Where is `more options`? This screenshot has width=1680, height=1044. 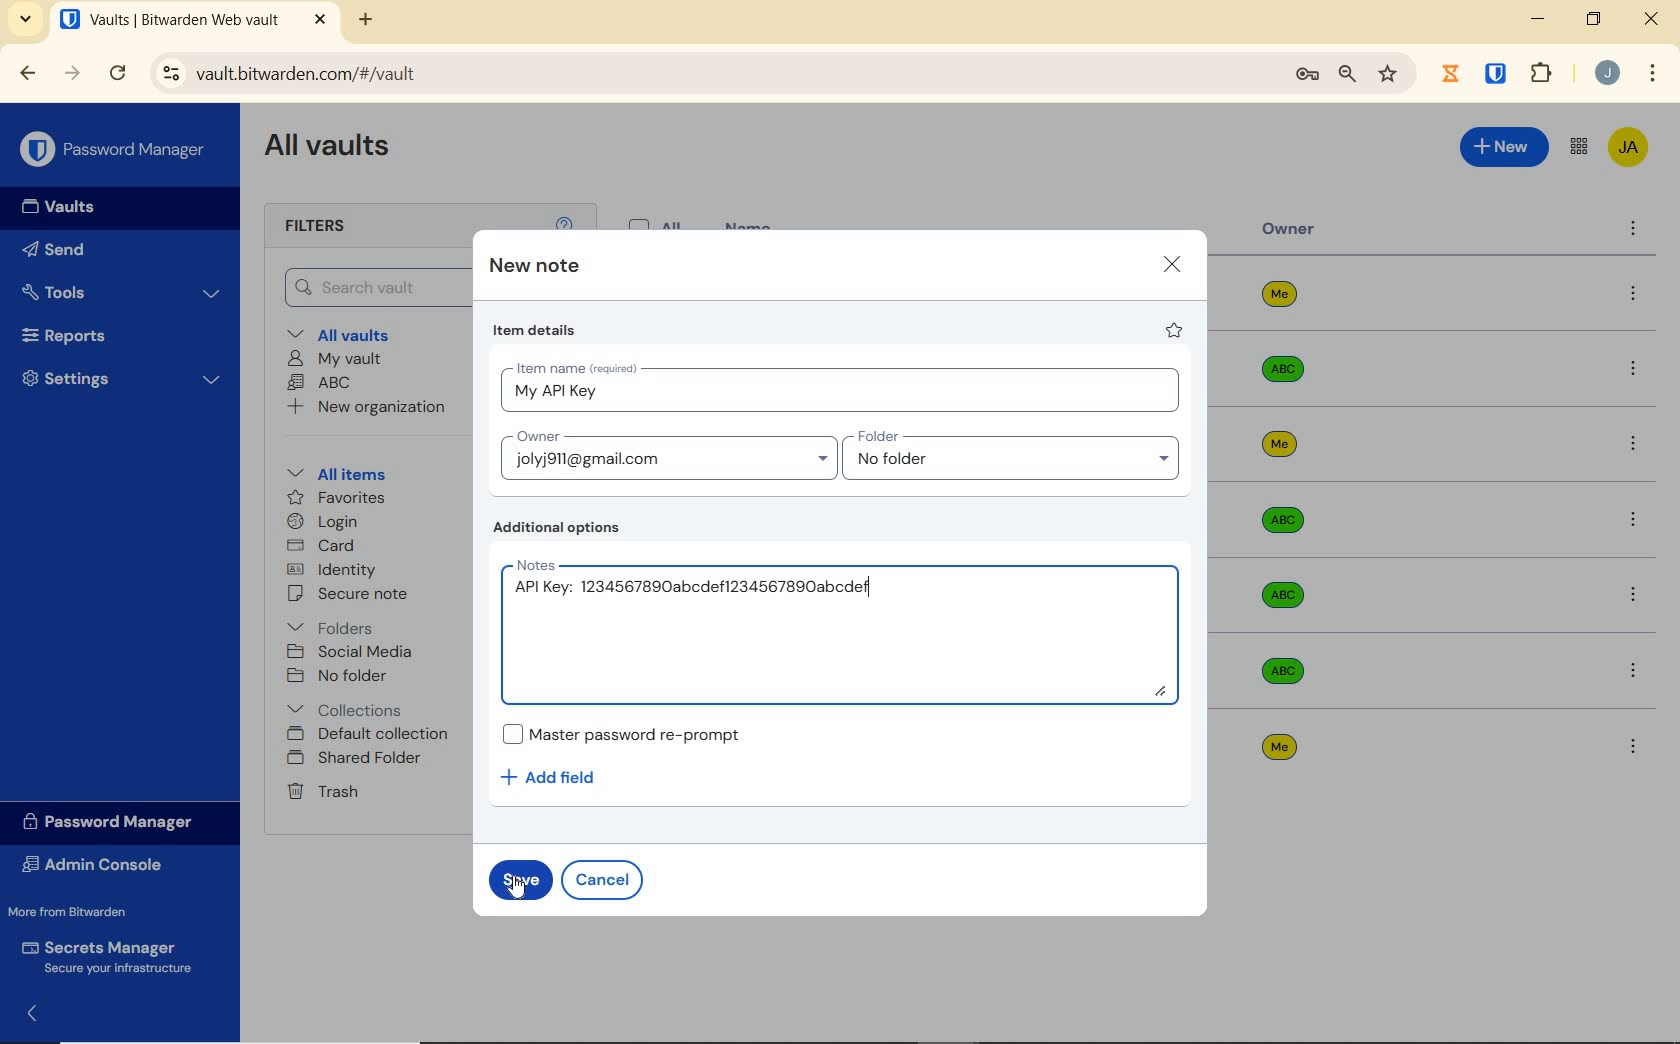 more options is located at coordinates (1632, 370).